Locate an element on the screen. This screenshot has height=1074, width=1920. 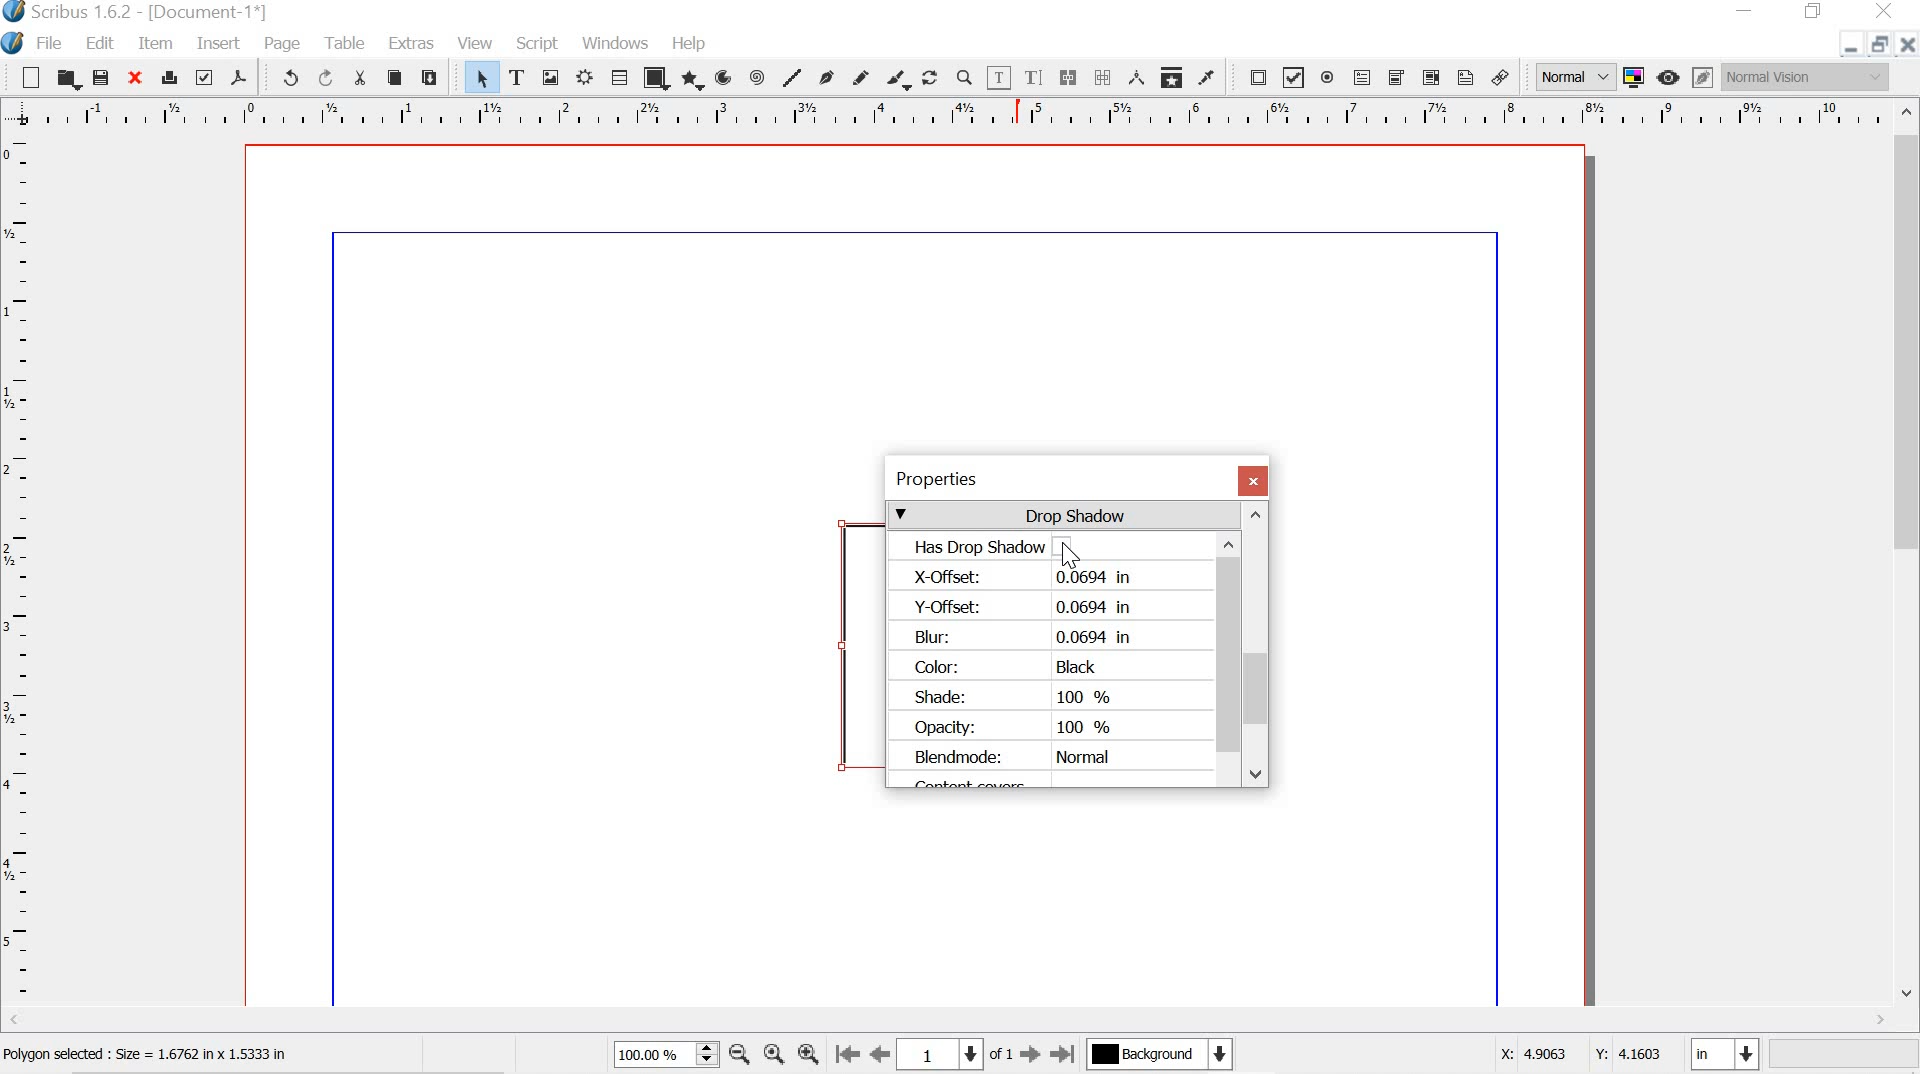
text annotation is located at coordinates (1465, 77).